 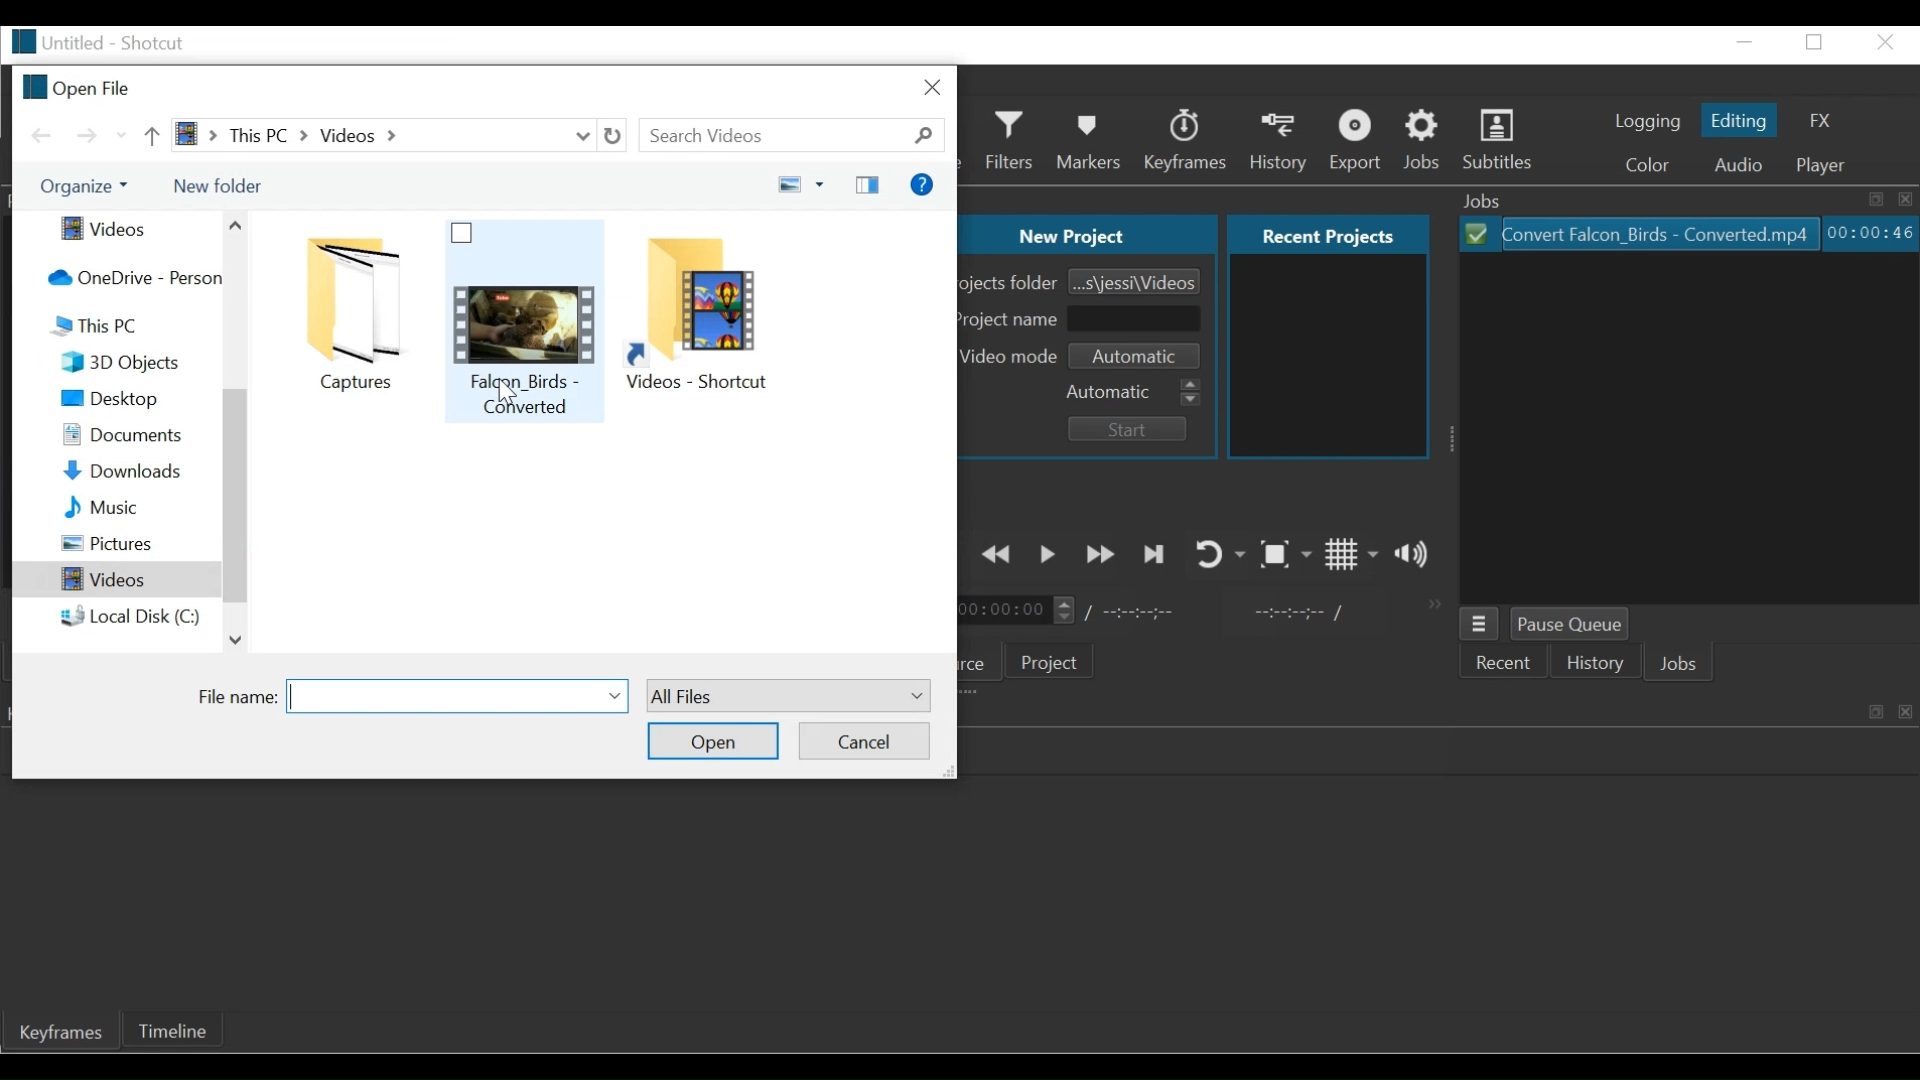 I want to click on Play quickly backward, so click(x=995, y=553).